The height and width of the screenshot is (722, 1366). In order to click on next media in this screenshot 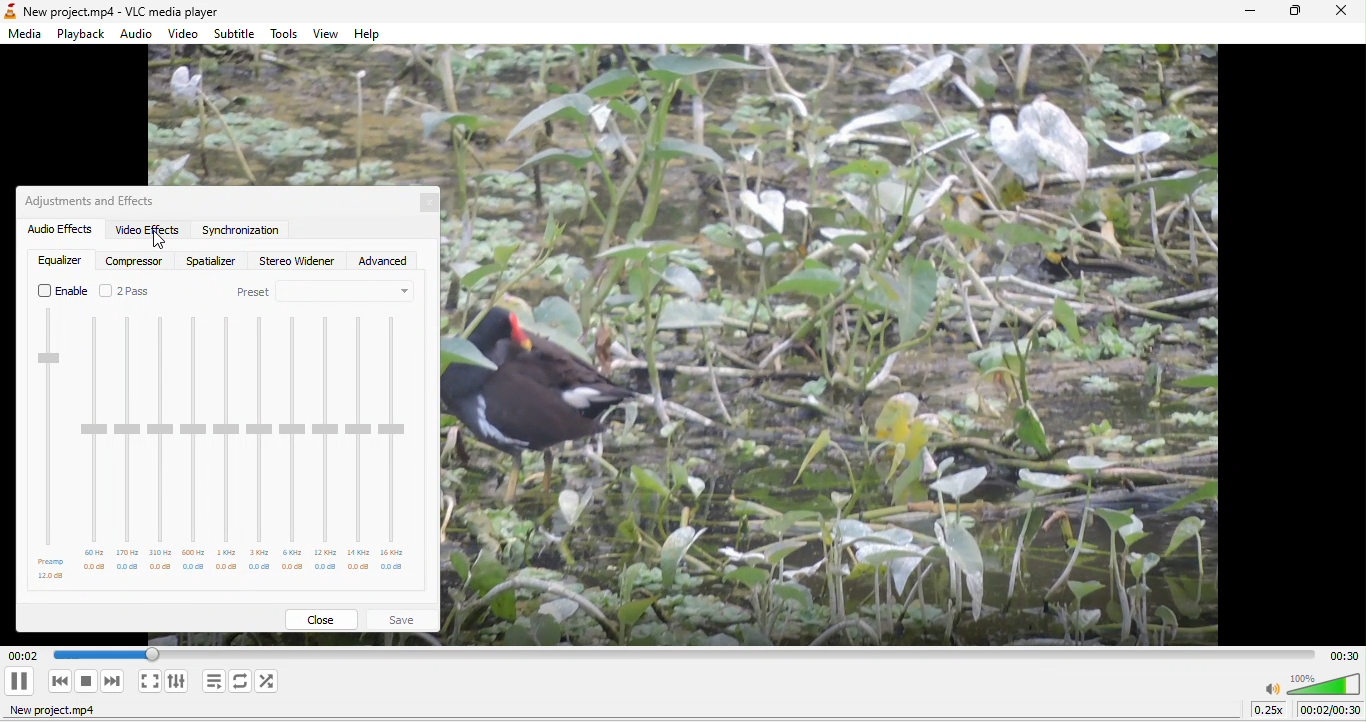, I will do `click(113, 681)`.